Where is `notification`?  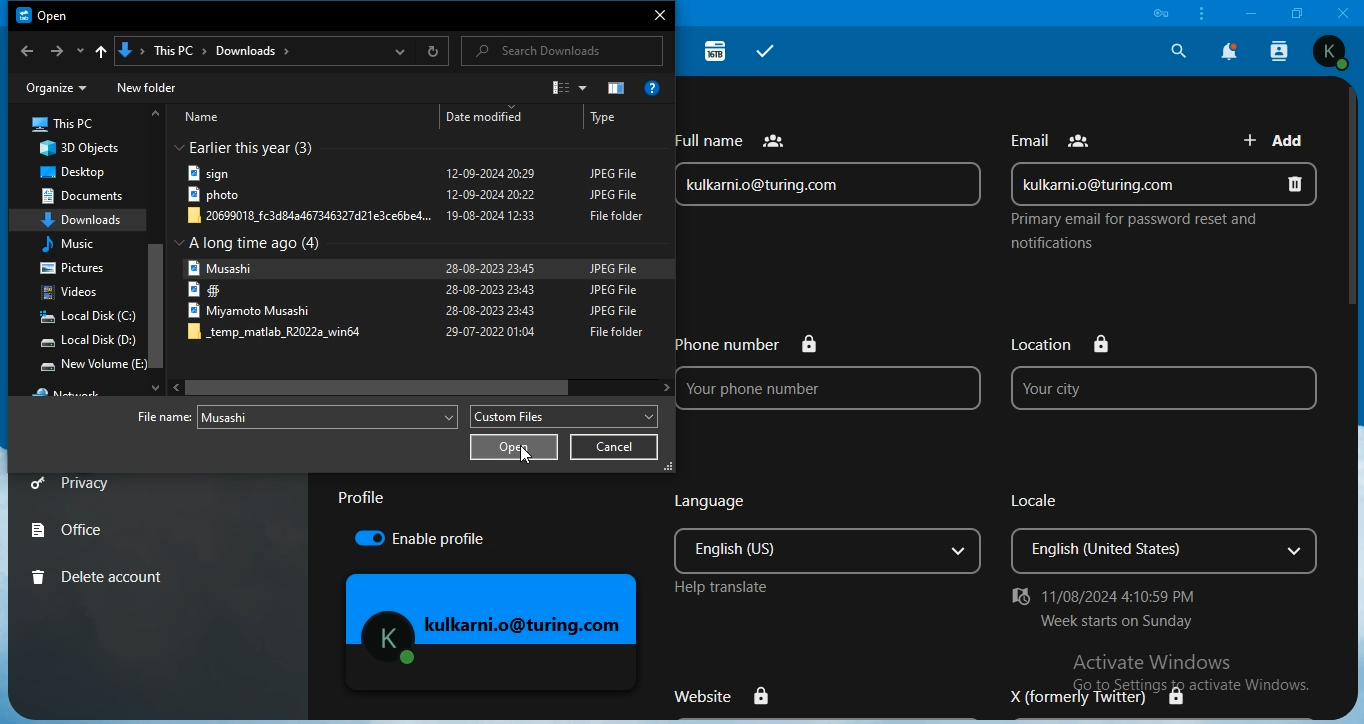 notification is located at coordinates (1230, 51).